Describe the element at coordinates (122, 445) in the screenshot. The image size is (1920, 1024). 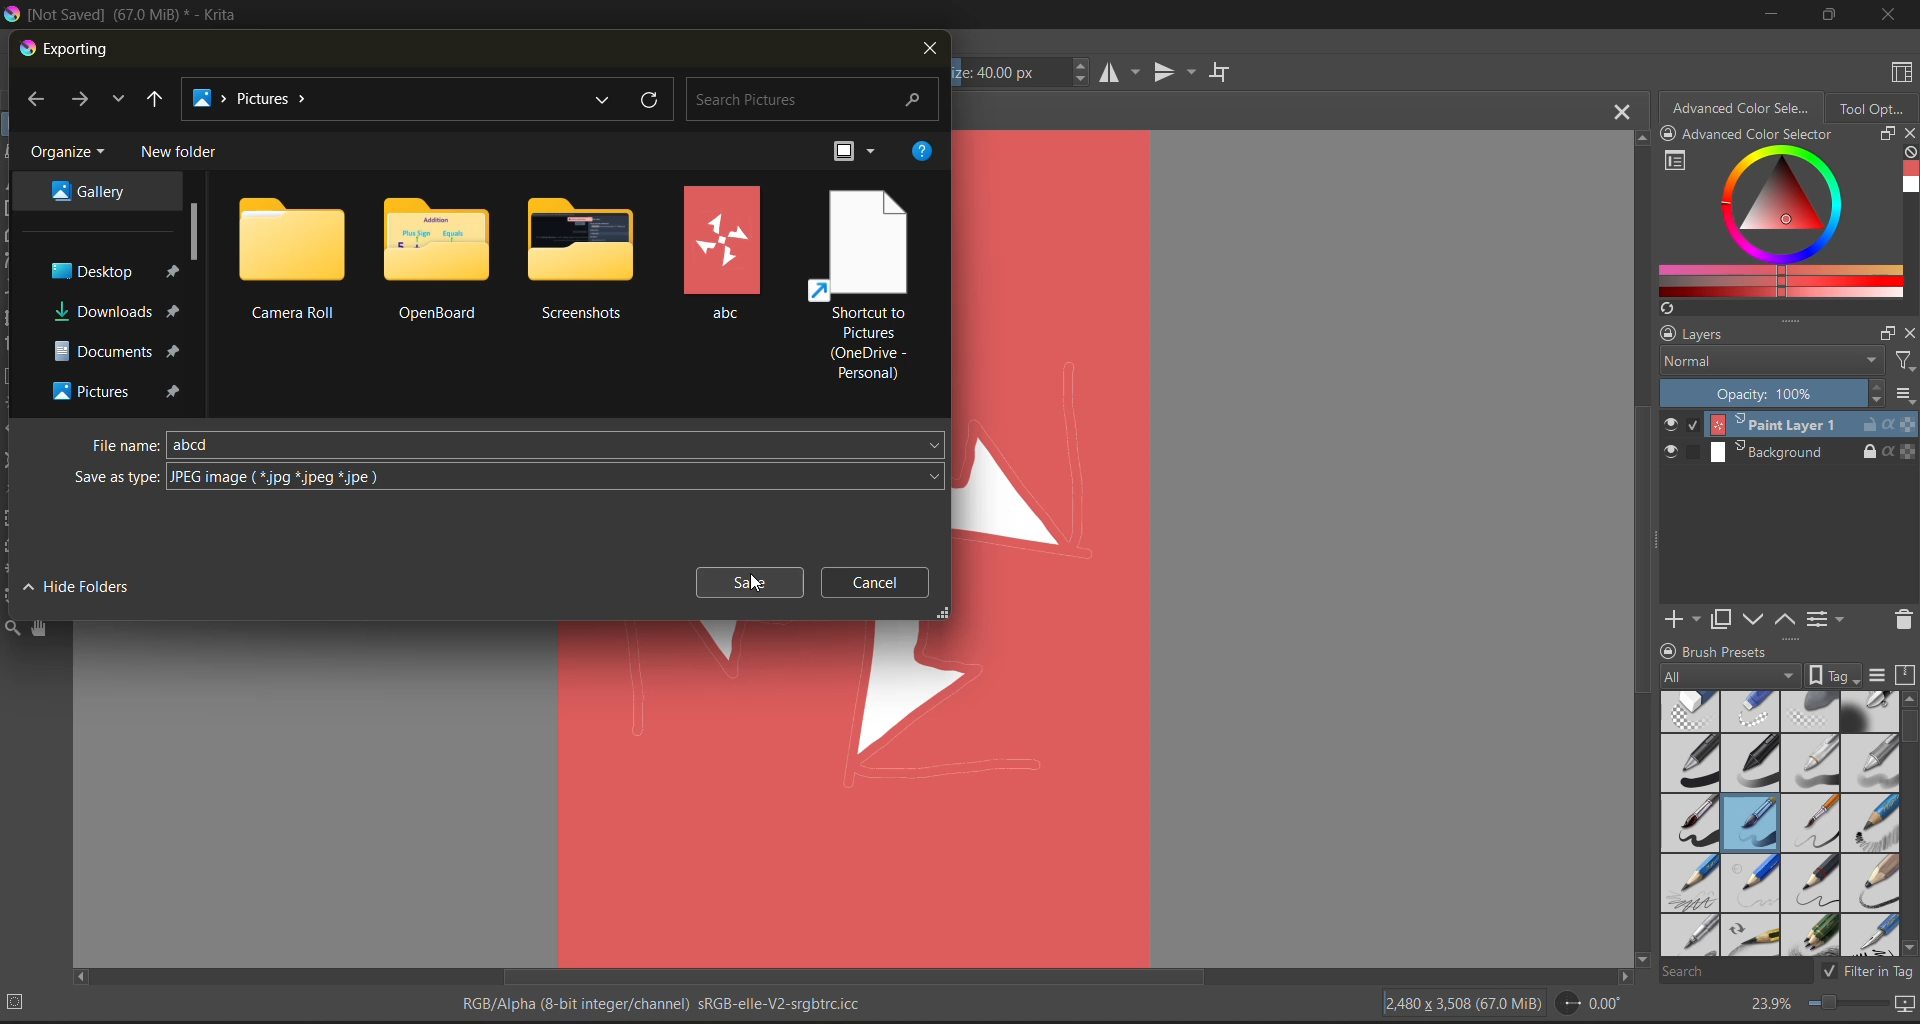
I see `file name` at that location.